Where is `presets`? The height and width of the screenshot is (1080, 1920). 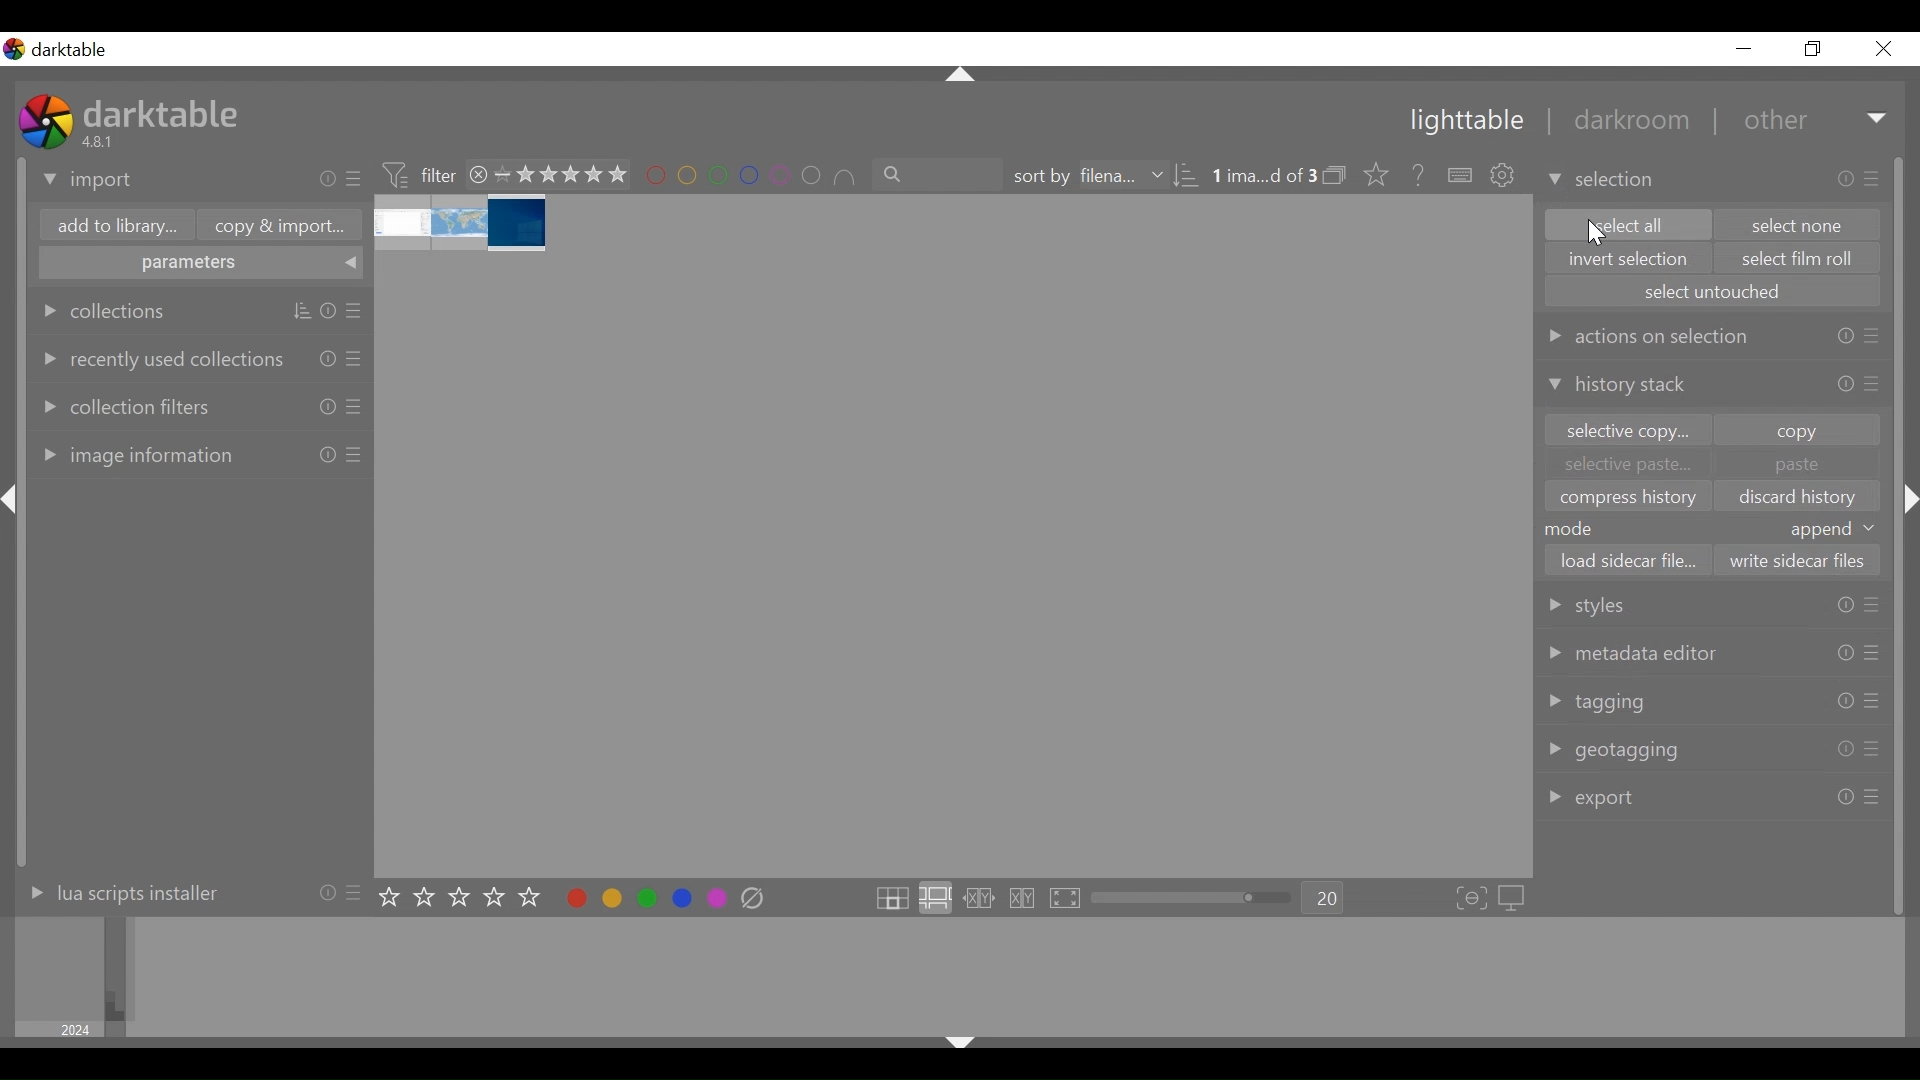 presets is located at coordinates (354, 455).